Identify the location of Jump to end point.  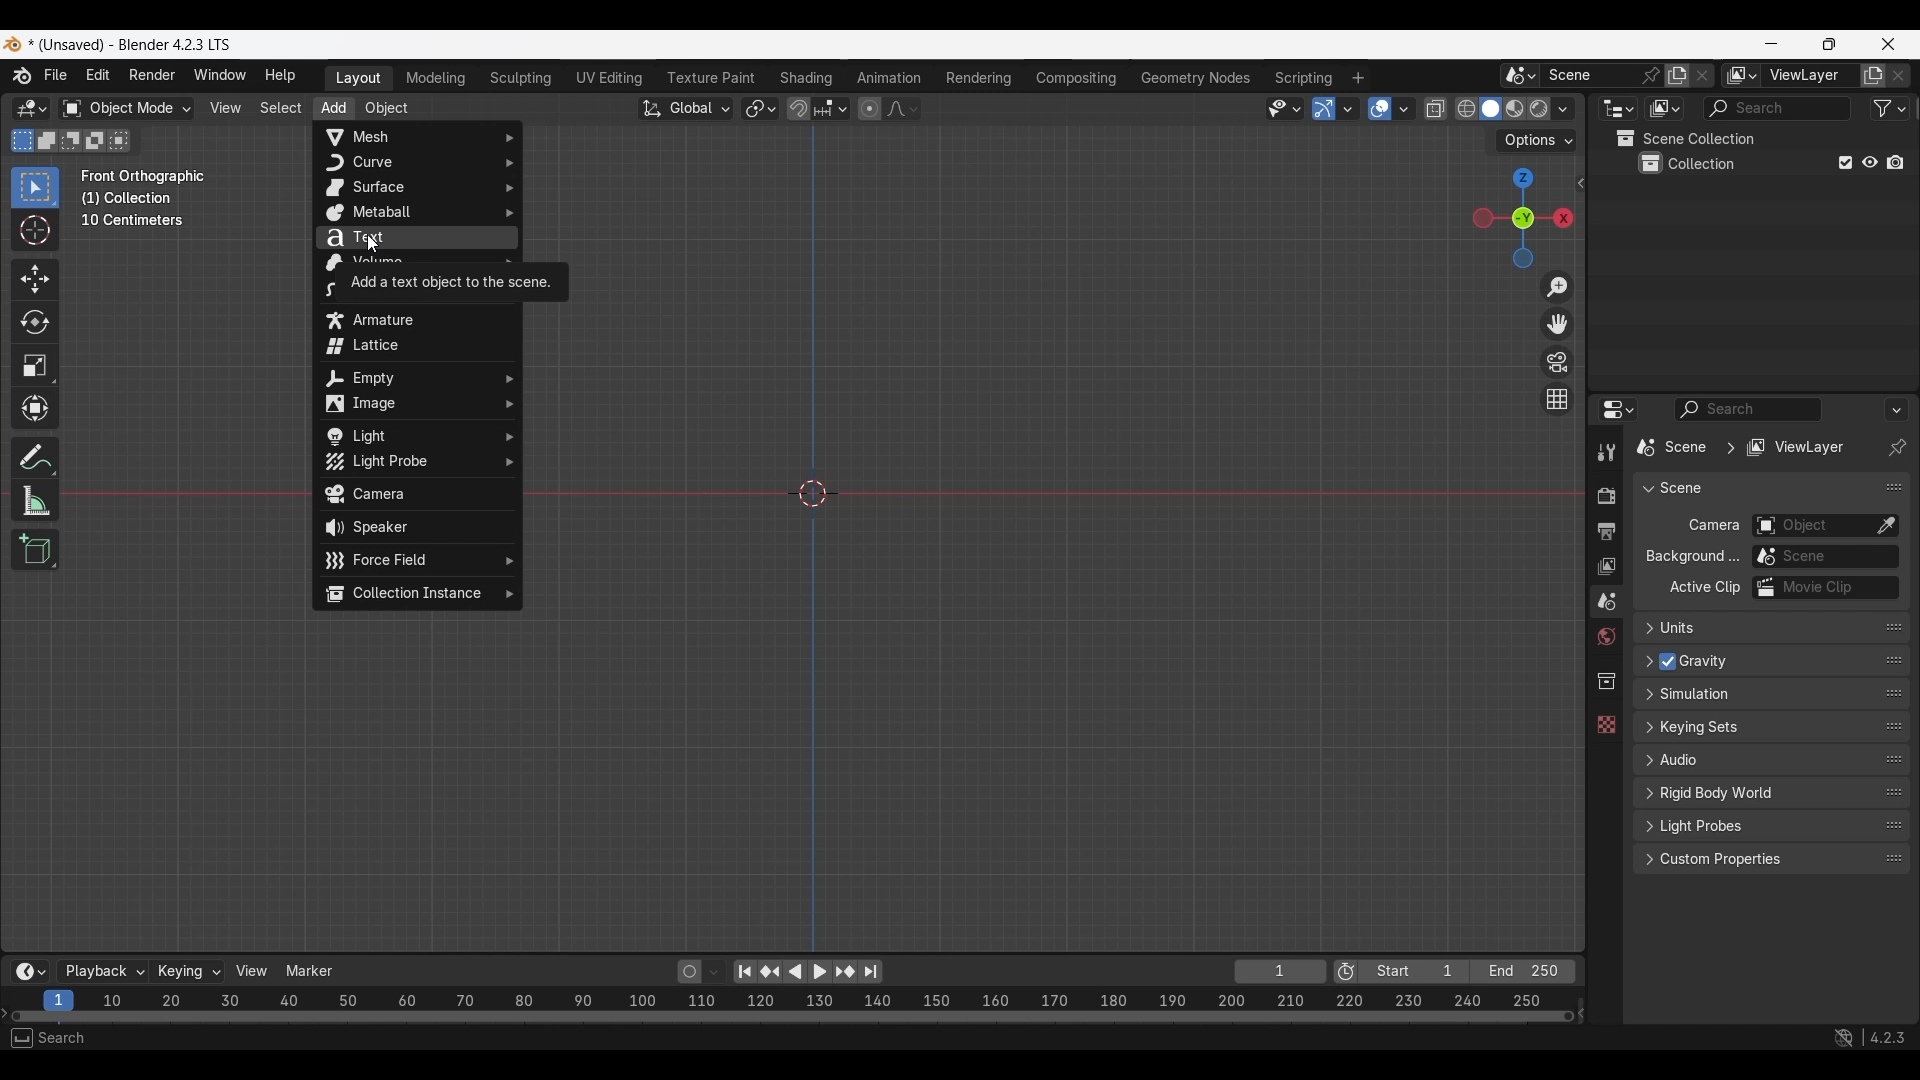
(871, 972).